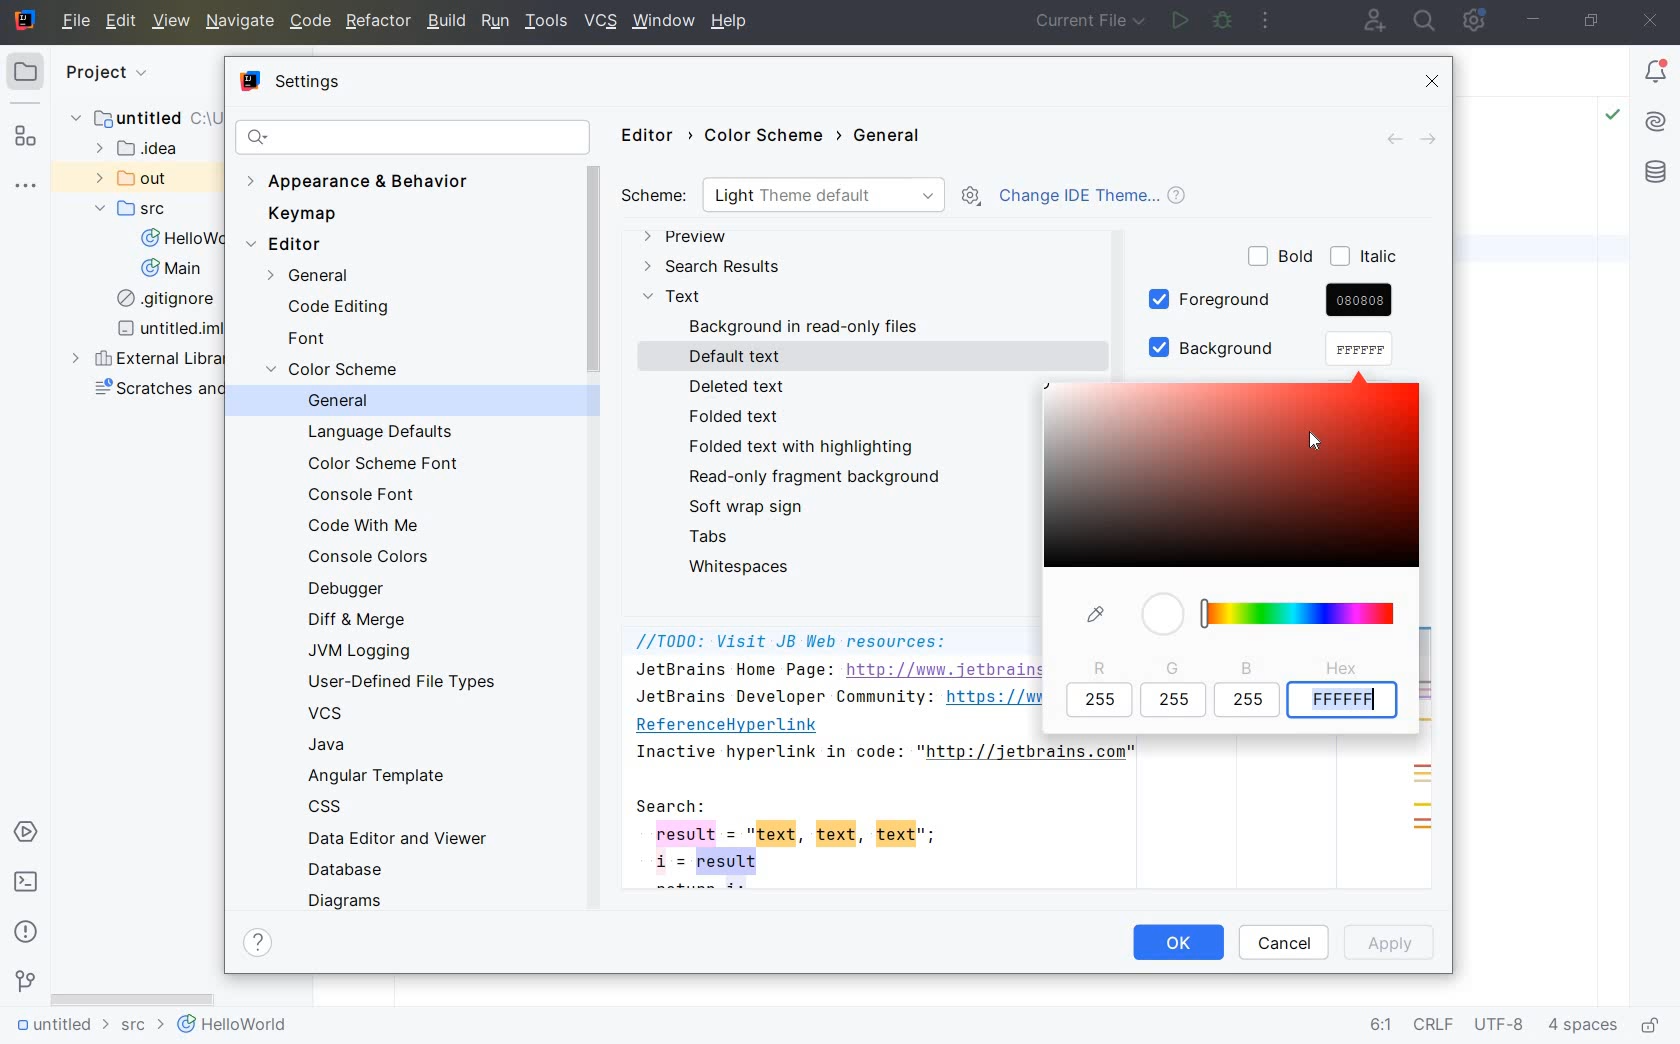 Image resolution: width=1680 pixels, height=1044 pixels. What do you see at coordinates (1178, 945) in the screenshot?
I see `OK` at bounding box center [1178, 945].